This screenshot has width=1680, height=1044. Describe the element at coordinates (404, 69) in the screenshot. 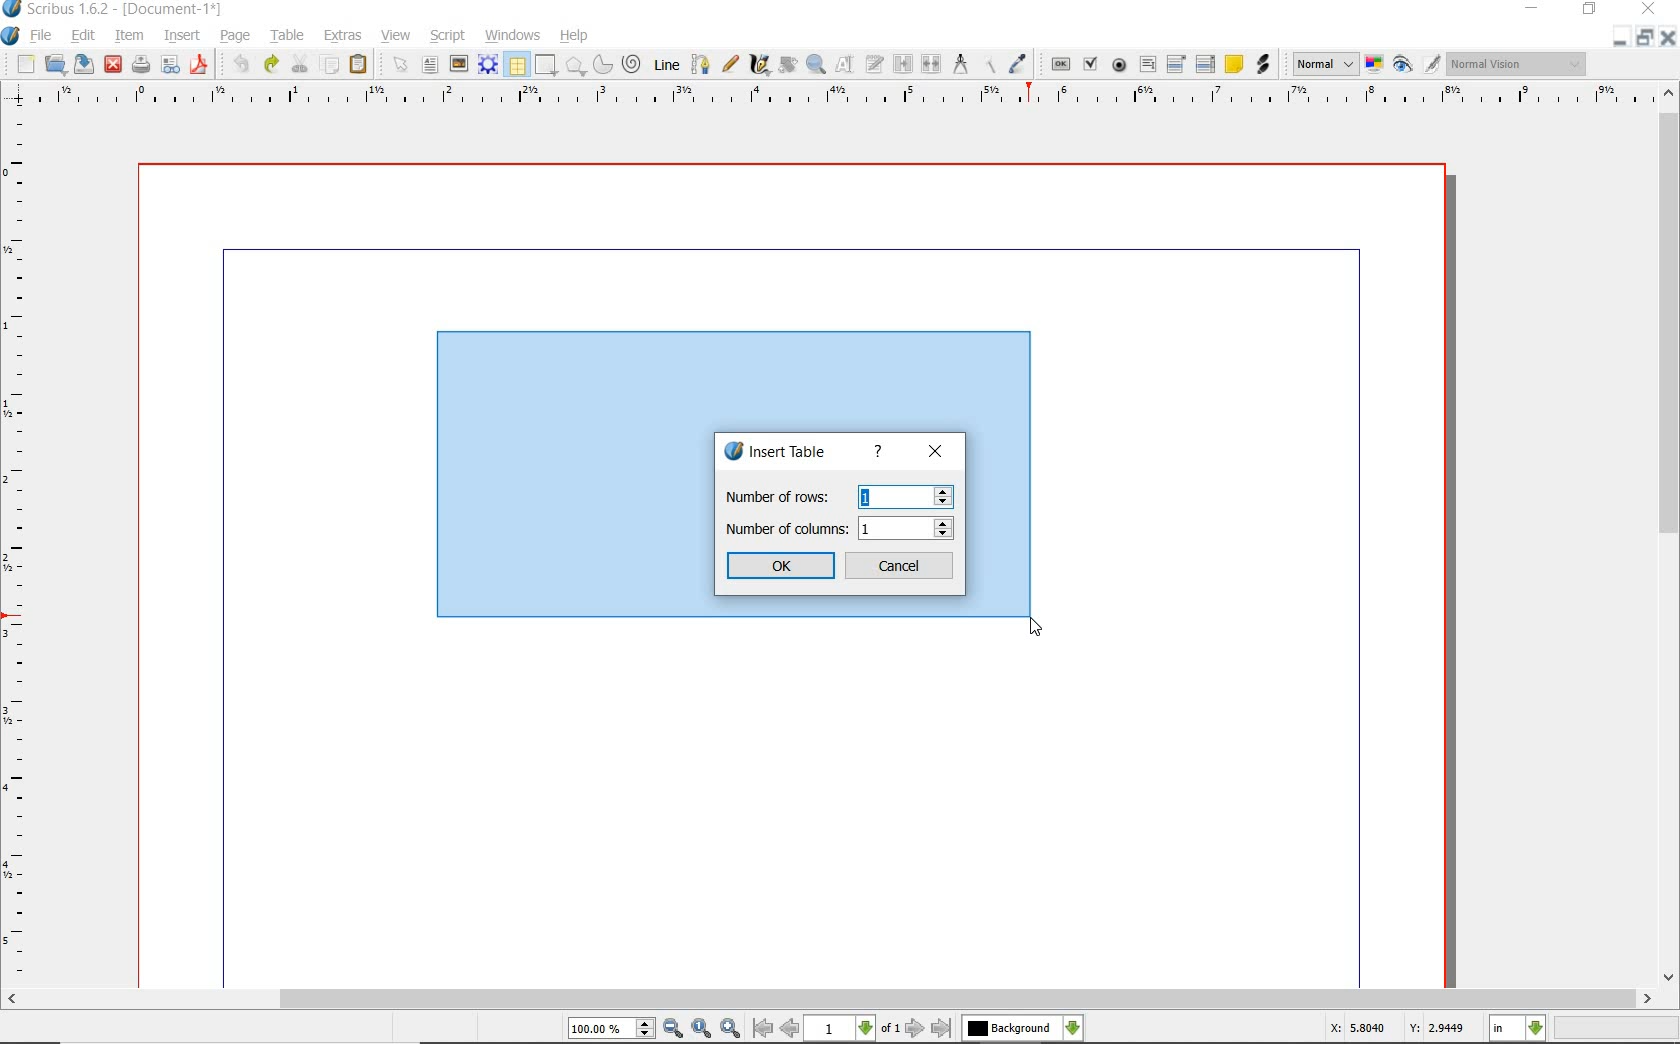

I see `select` at that location.